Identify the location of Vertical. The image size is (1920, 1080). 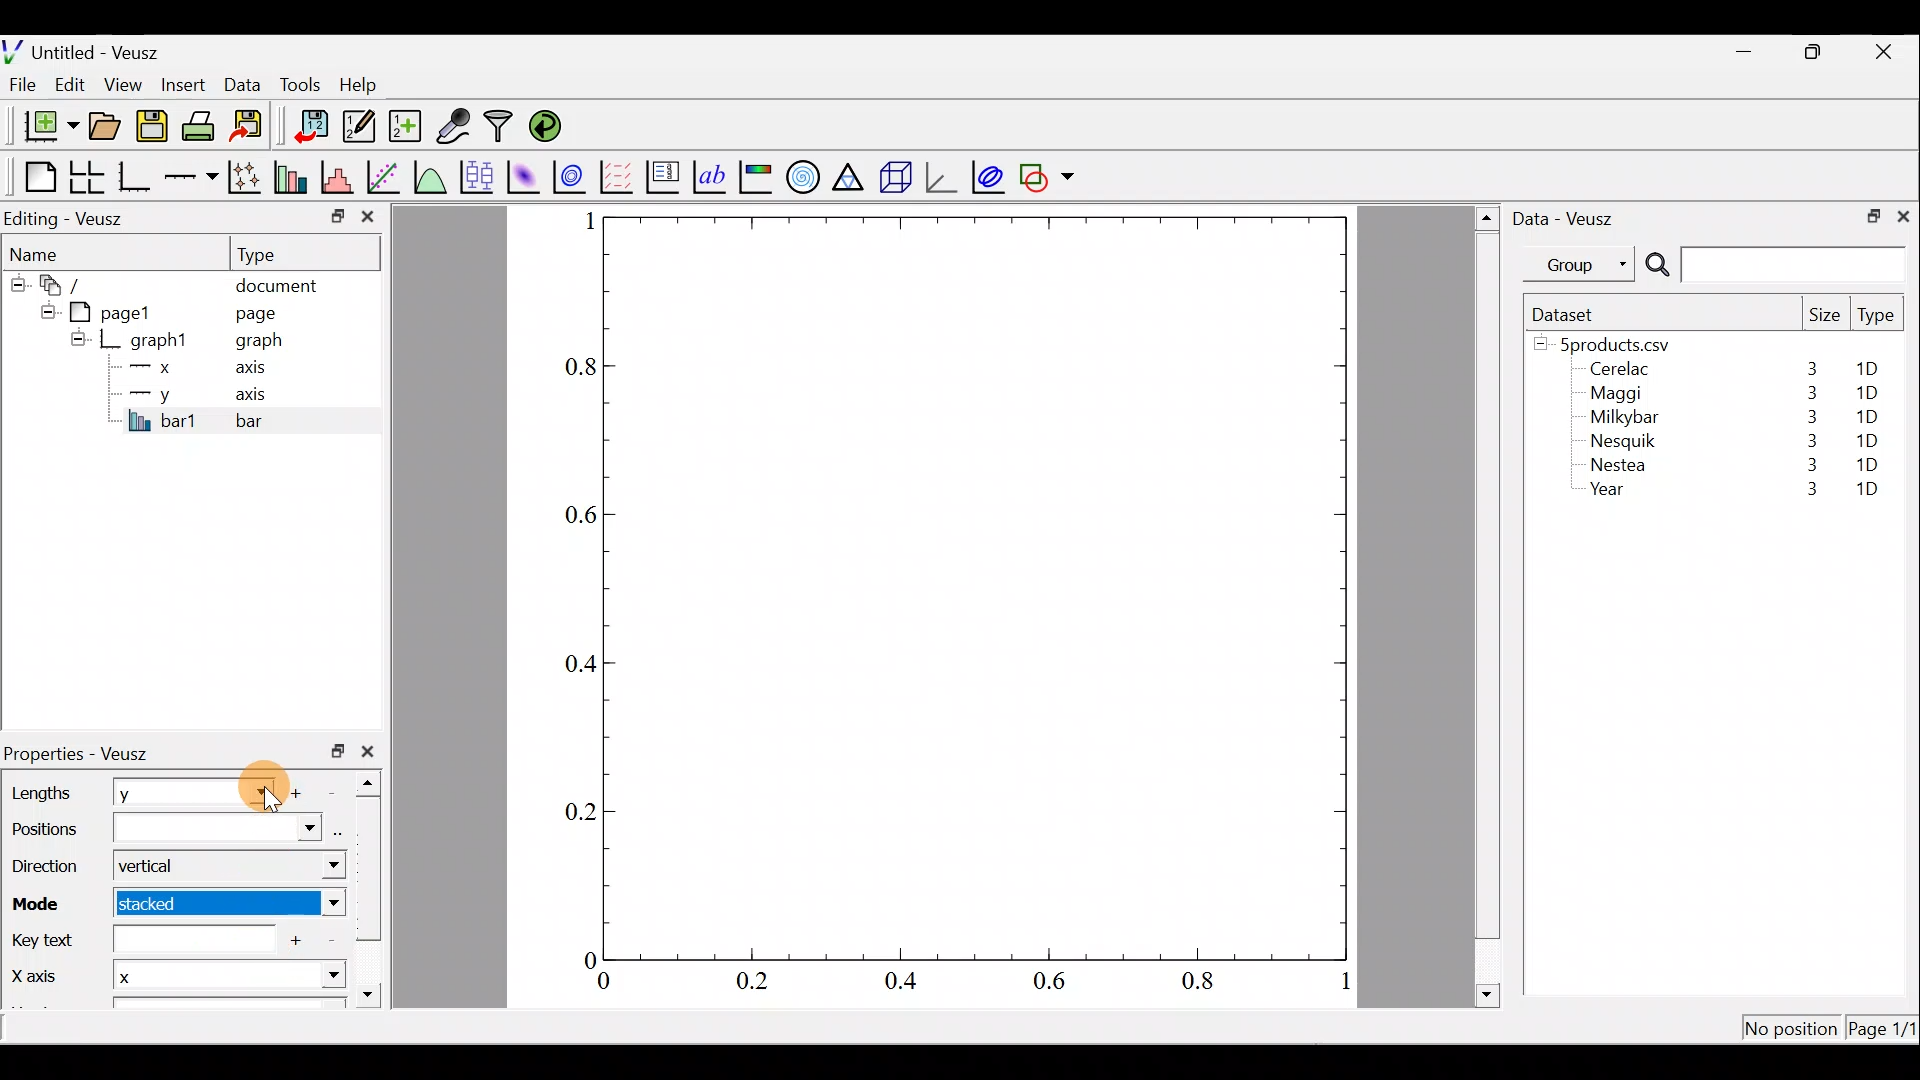
(158, 868).